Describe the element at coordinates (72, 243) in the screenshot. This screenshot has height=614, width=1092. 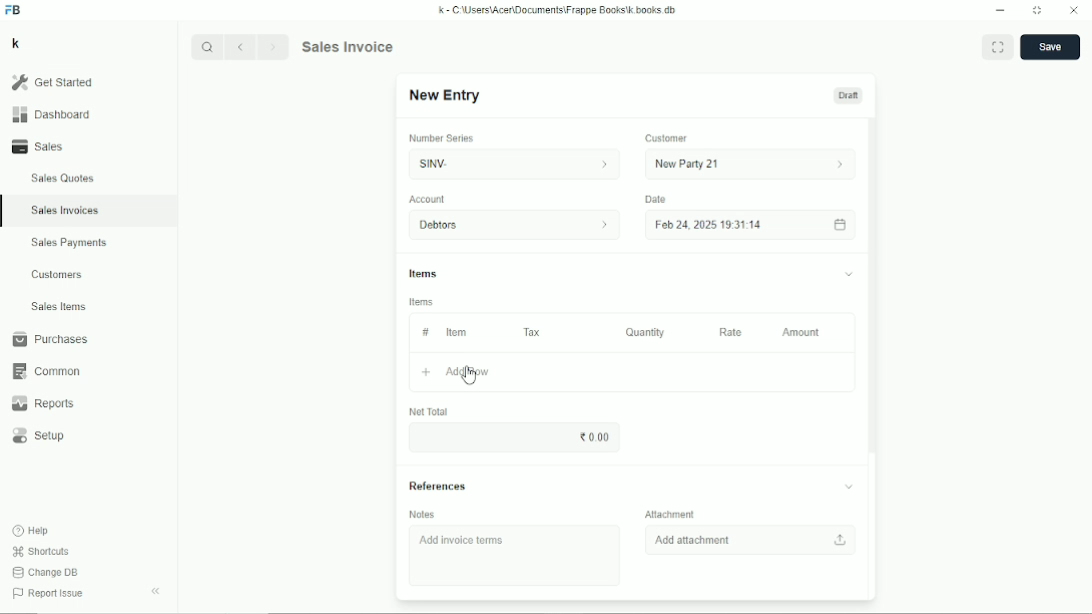
I see `Sales payments` at that location.